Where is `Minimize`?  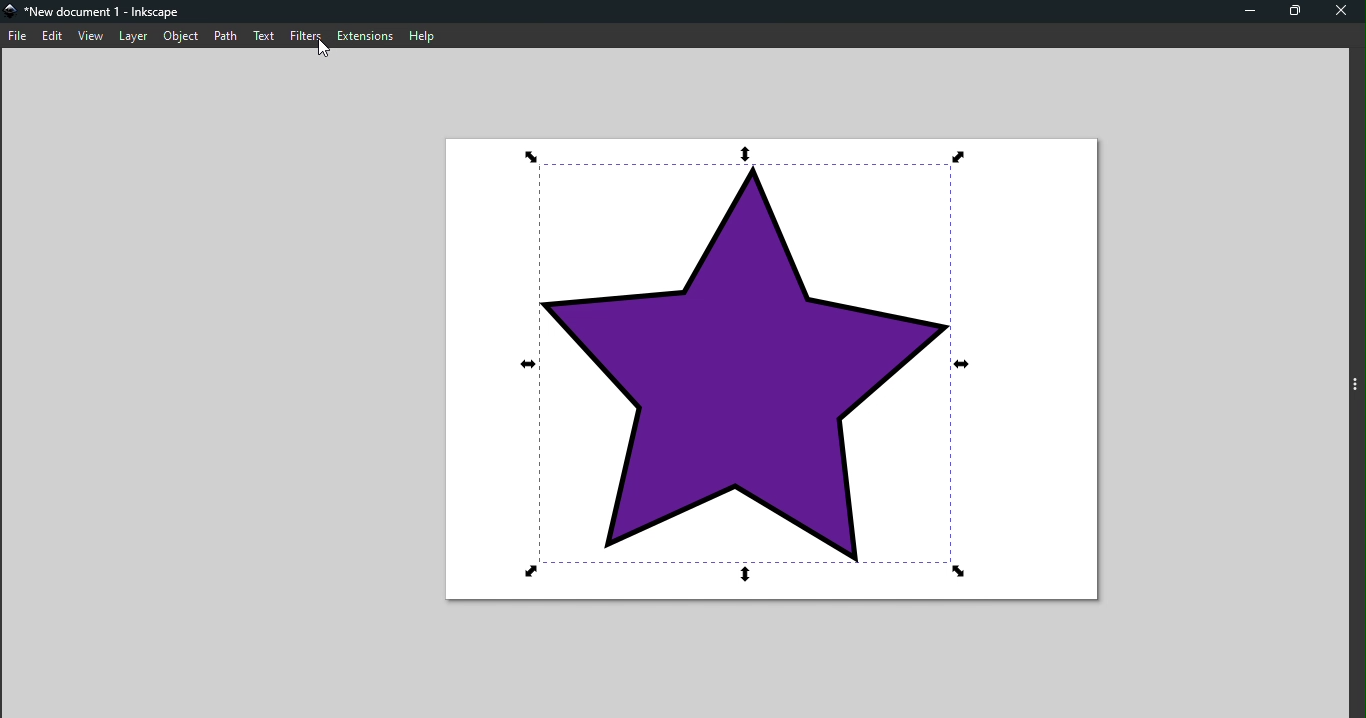 Minimize is located at coordinates (1243, 11).